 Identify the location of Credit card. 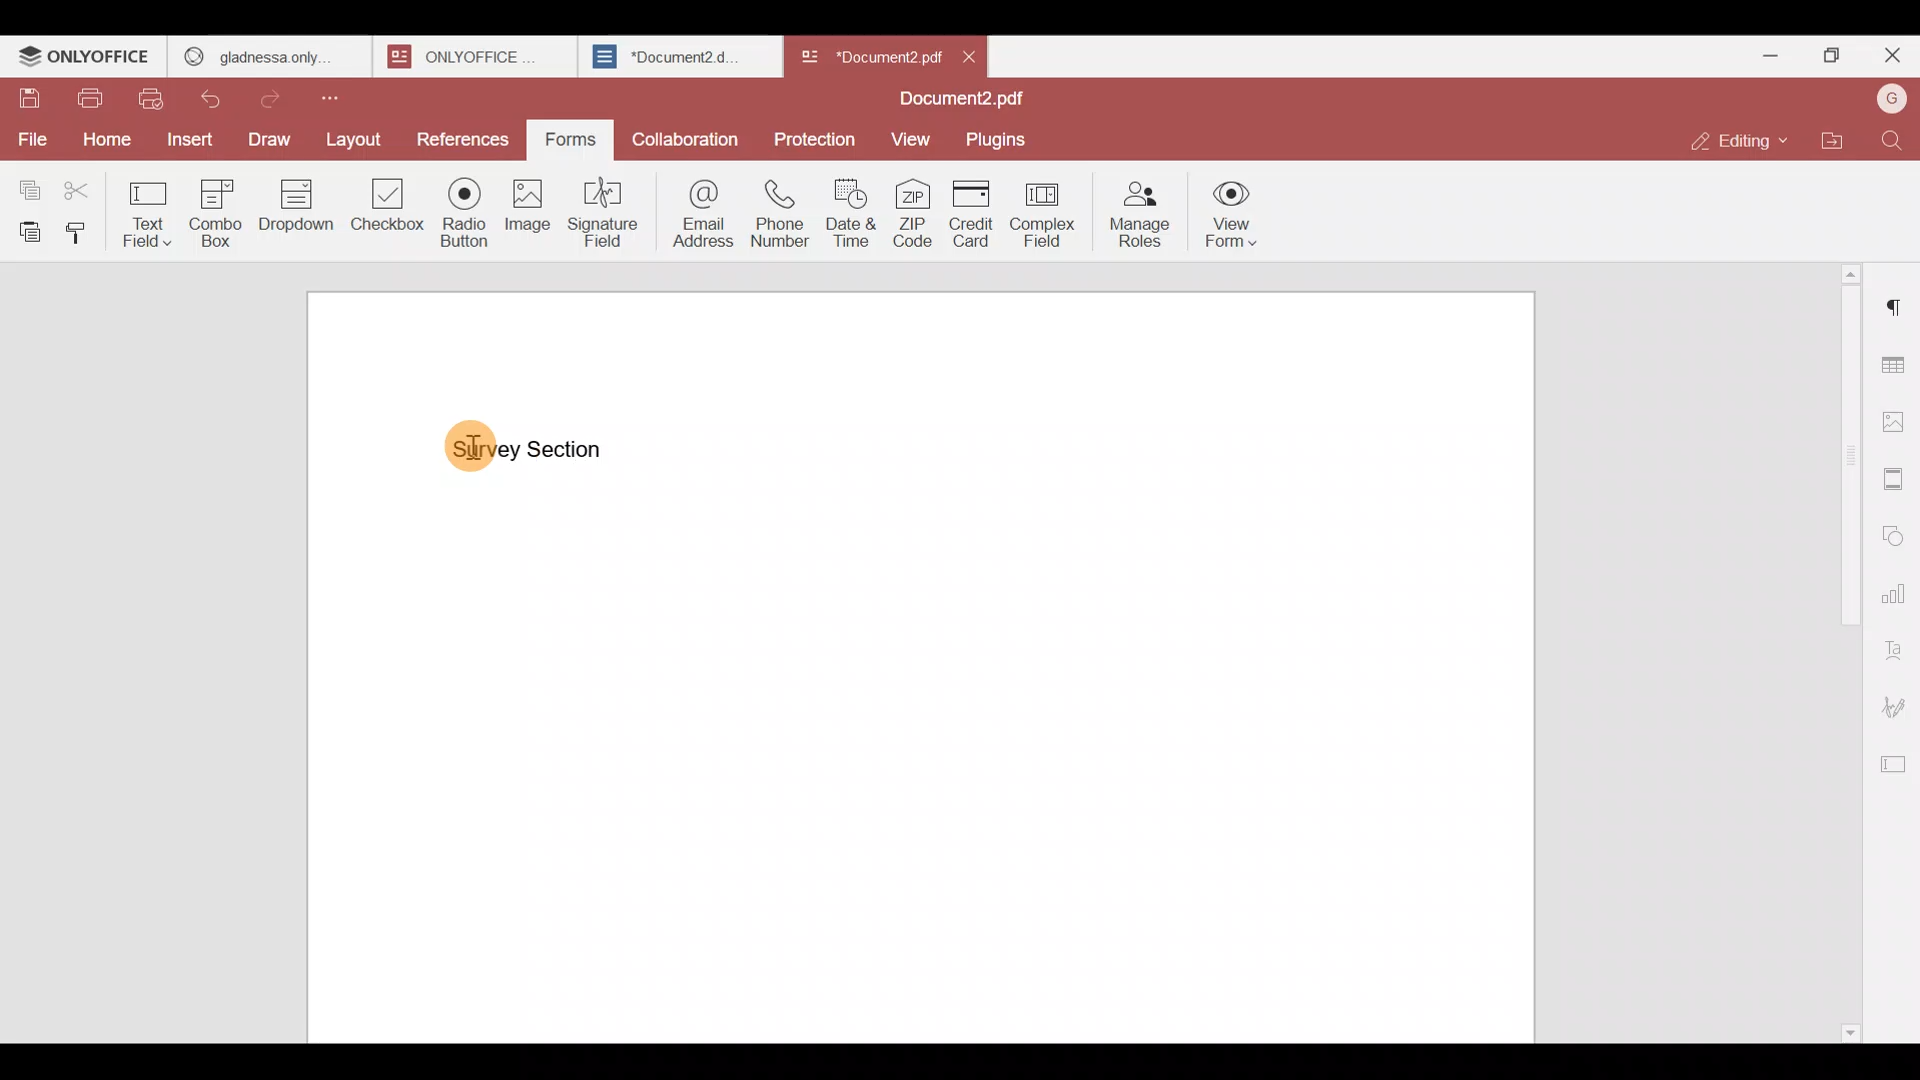
(975, 214).